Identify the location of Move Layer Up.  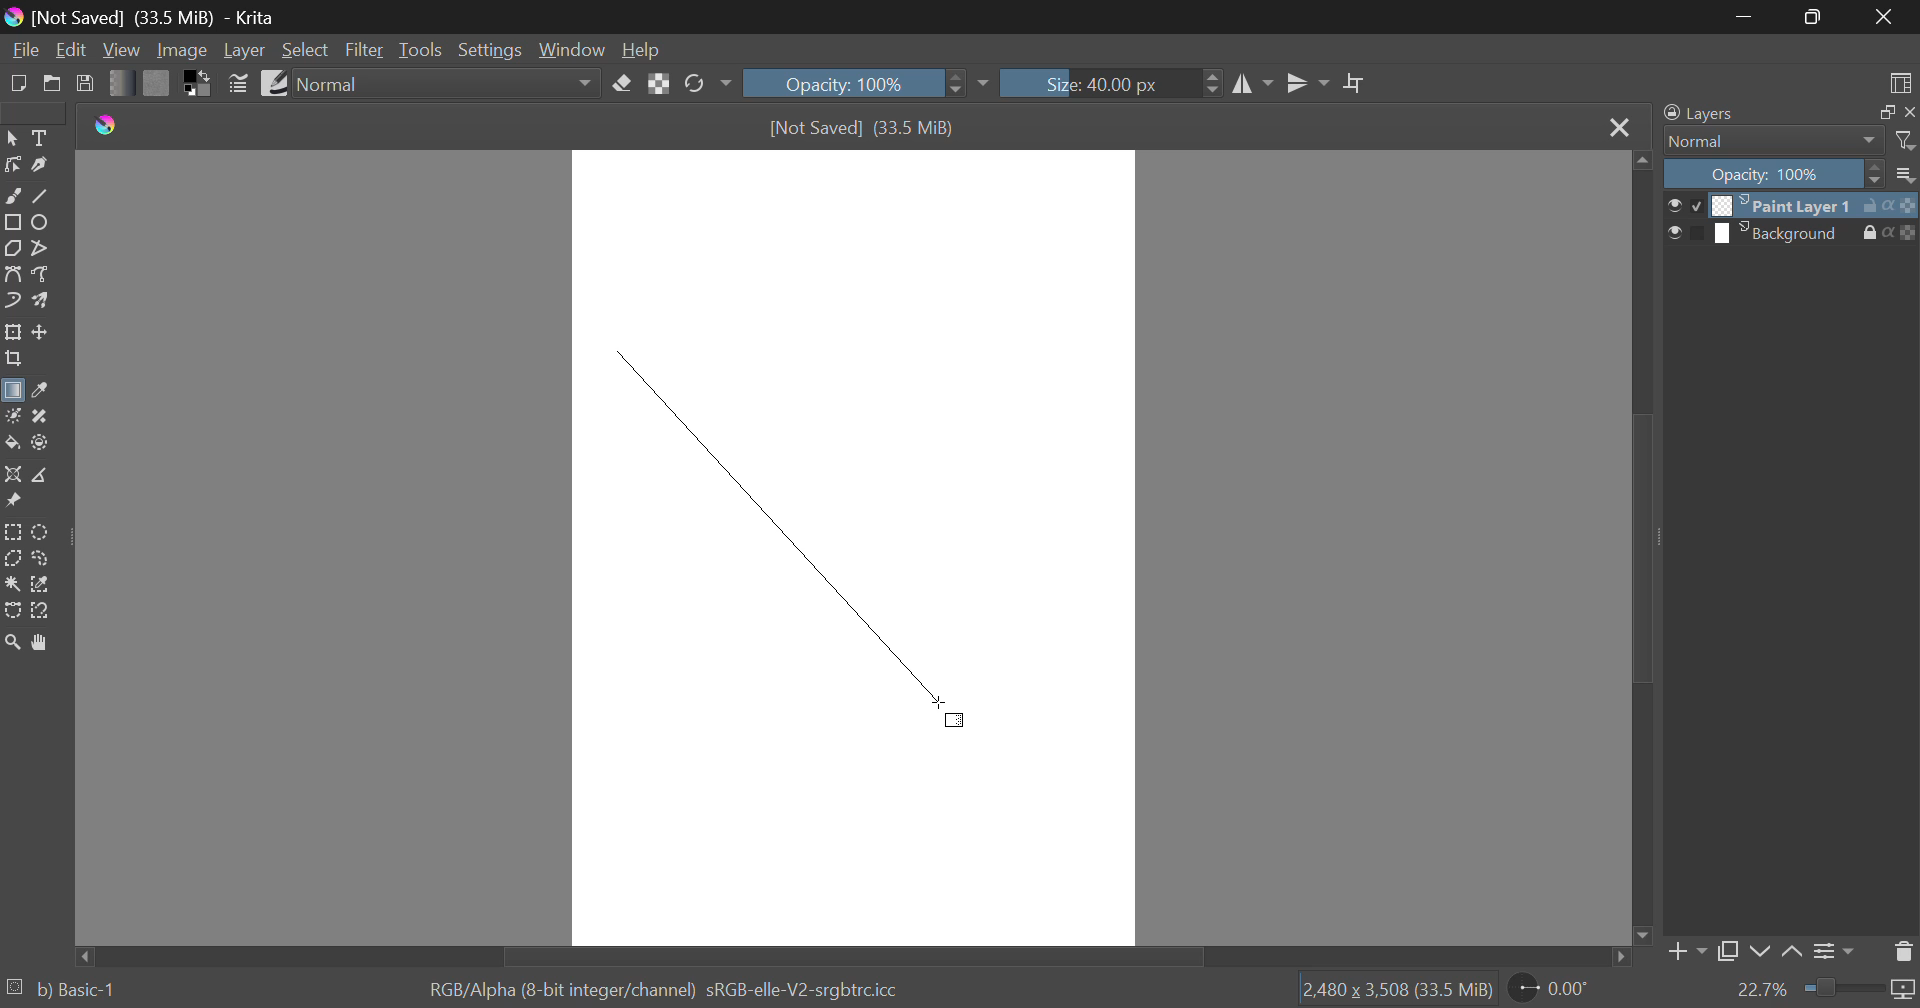
(1793, 953).